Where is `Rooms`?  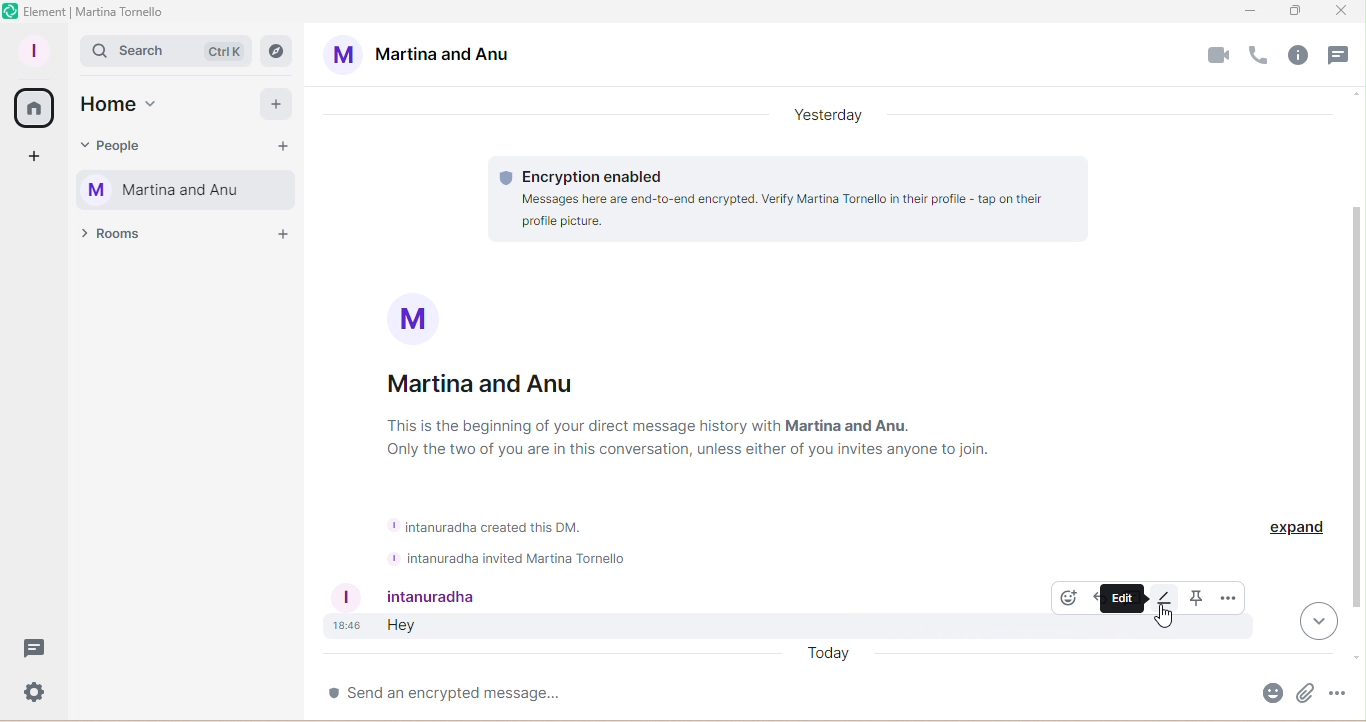
Rooms is located at coordinates (113, 238).